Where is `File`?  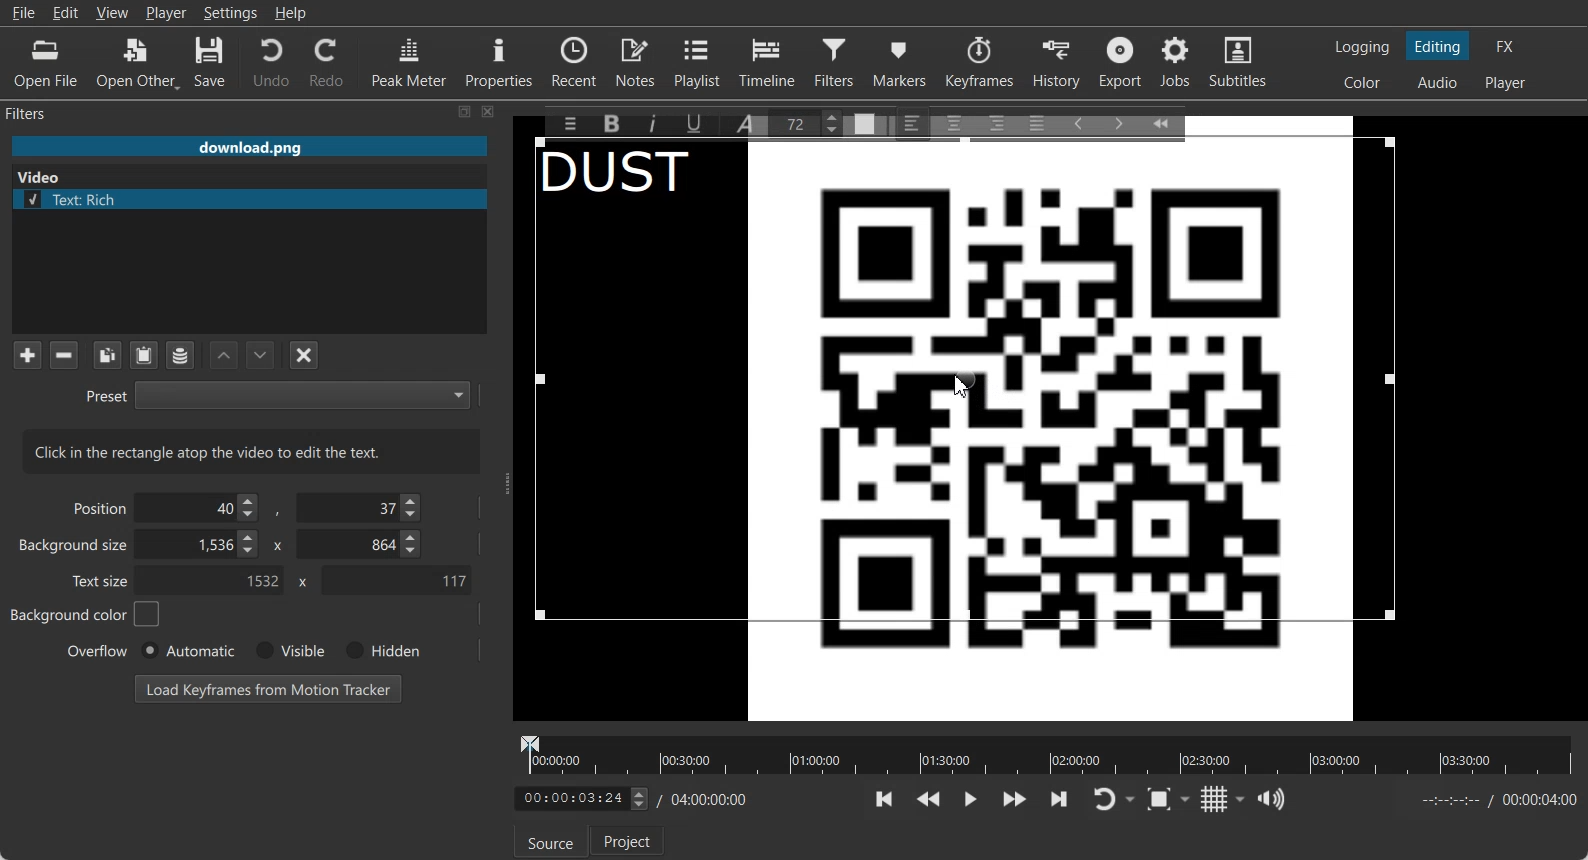 File is located at coordinates (249, 148).